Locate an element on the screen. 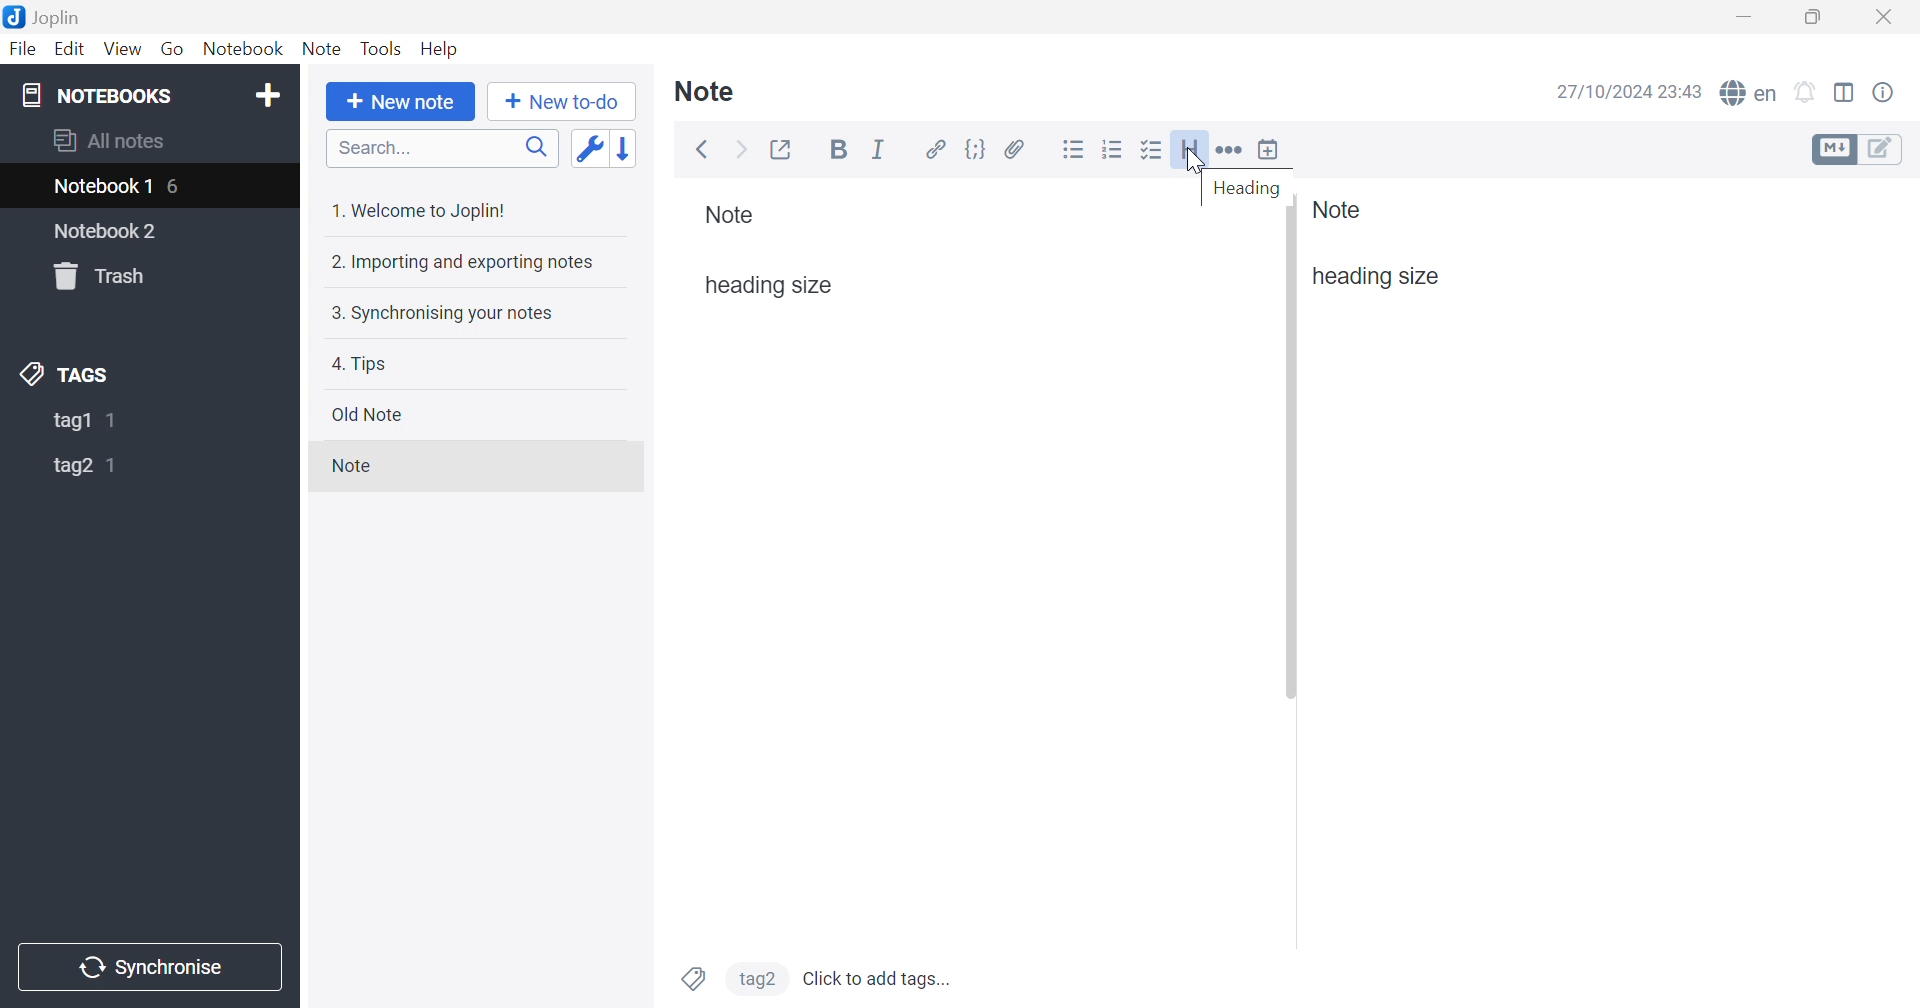 The height and width of the screenshot is (1008, 1920). + New note is located at coordinates (398, 104).